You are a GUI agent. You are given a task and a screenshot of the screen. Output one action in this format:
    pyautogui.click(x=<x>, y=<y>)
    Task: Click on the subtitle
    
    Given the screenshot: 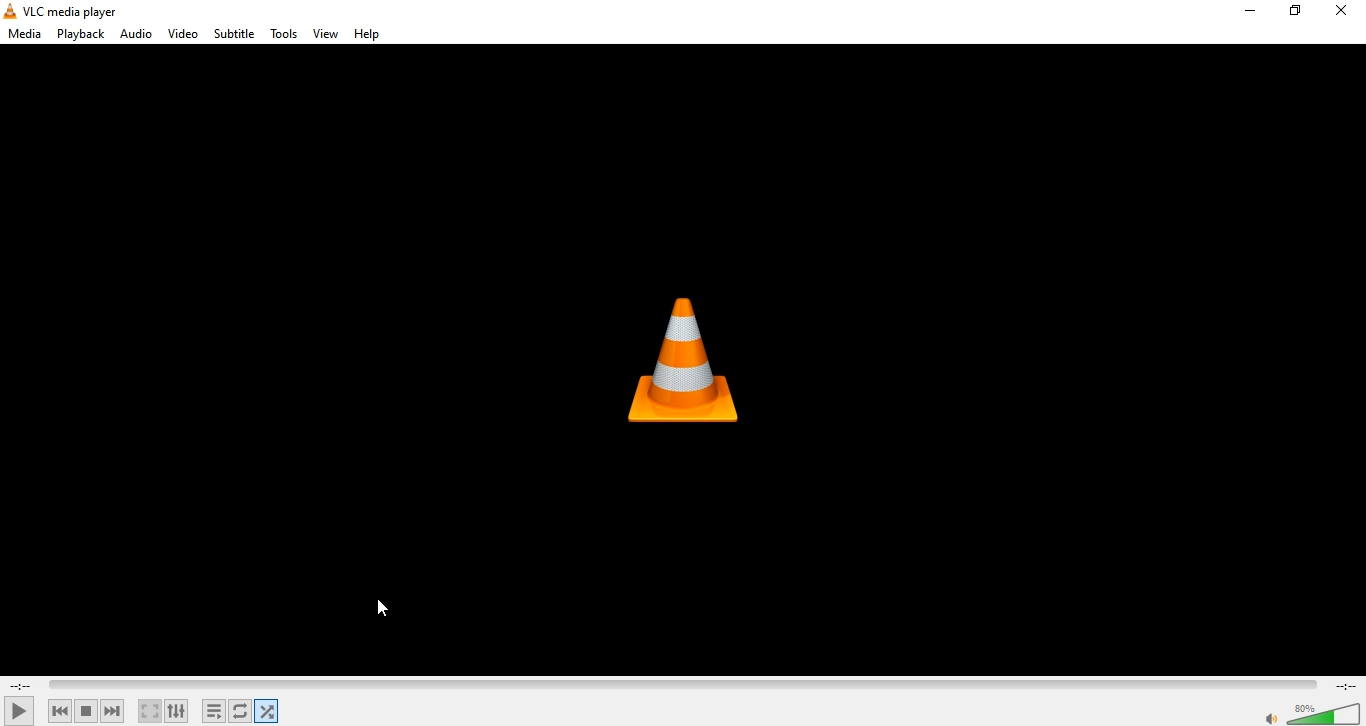 What is the action you would take?
    pyautogui.click(x=233, y=35)
    